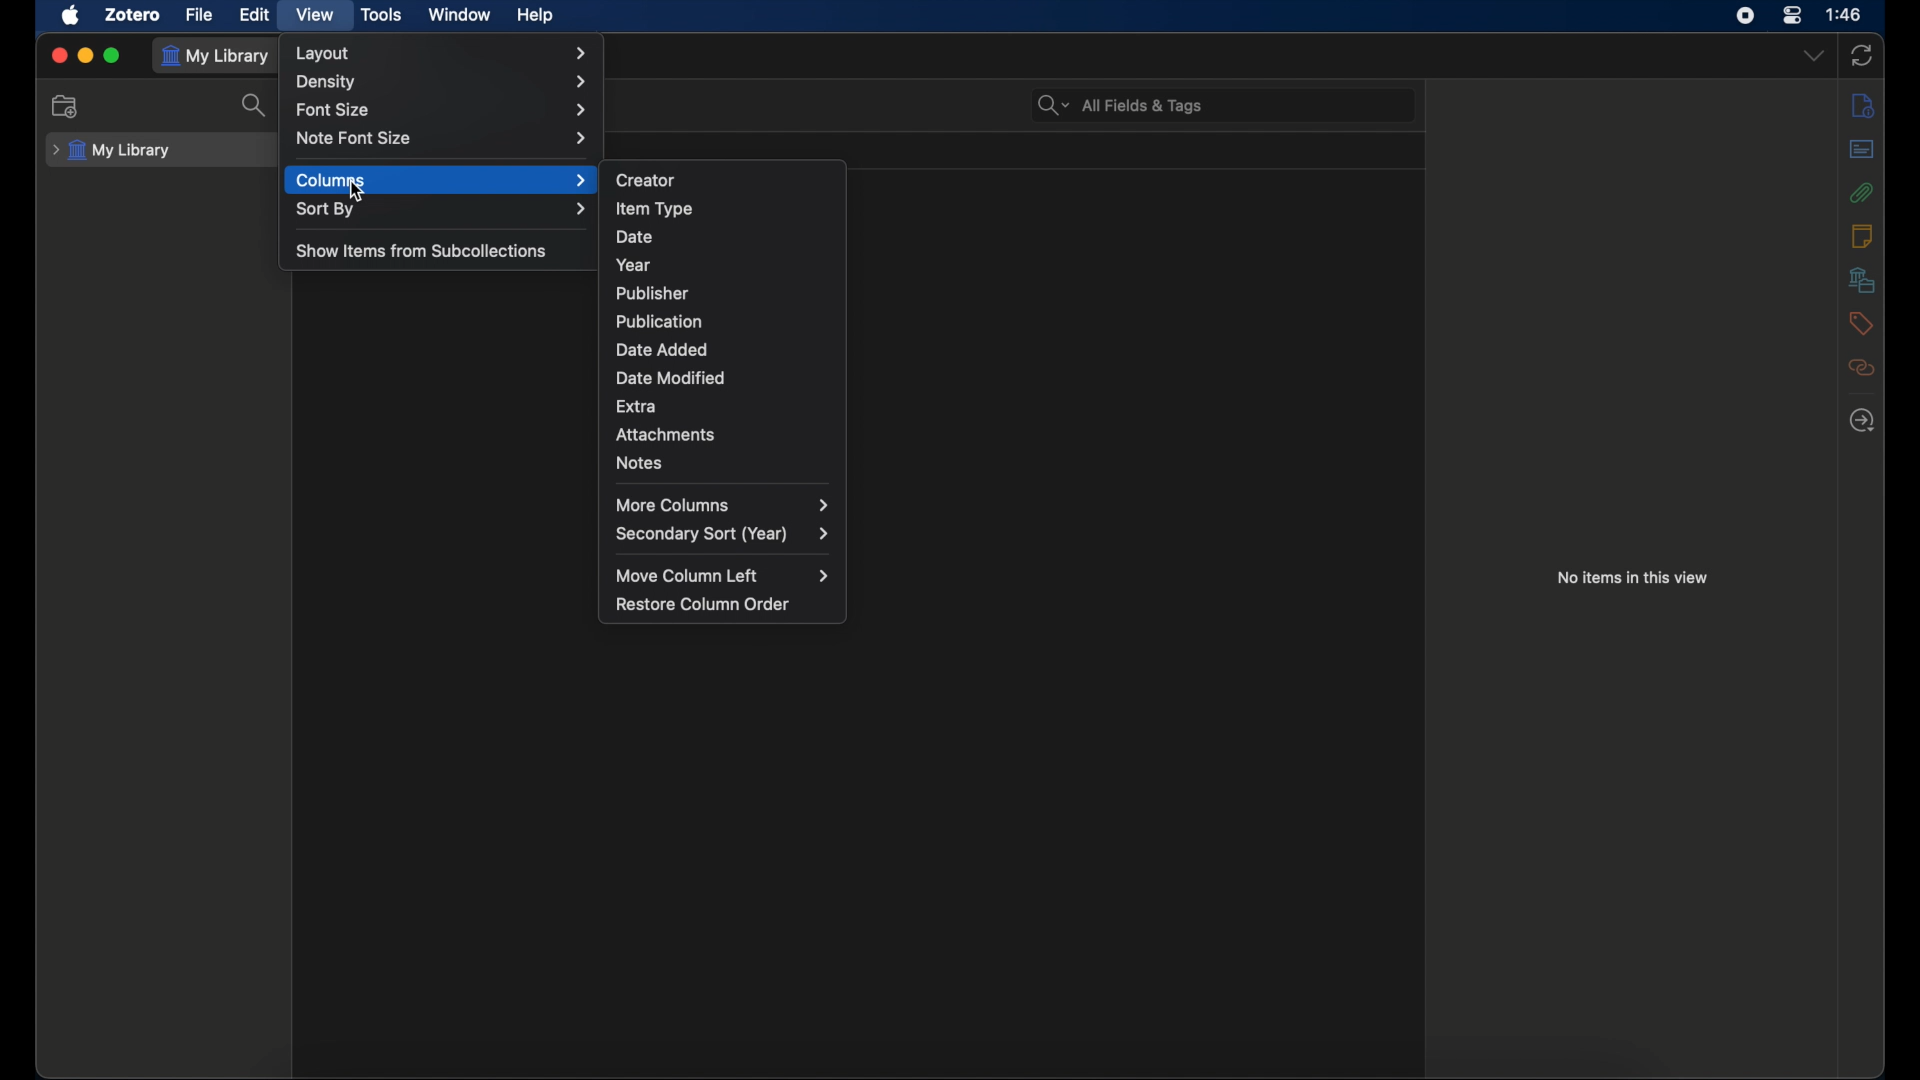 This screenshot has width=1920, height=1080. What do you see at coordinates (634, 265) in the screenshot?
I see `year` at bounding box center [634, 265].